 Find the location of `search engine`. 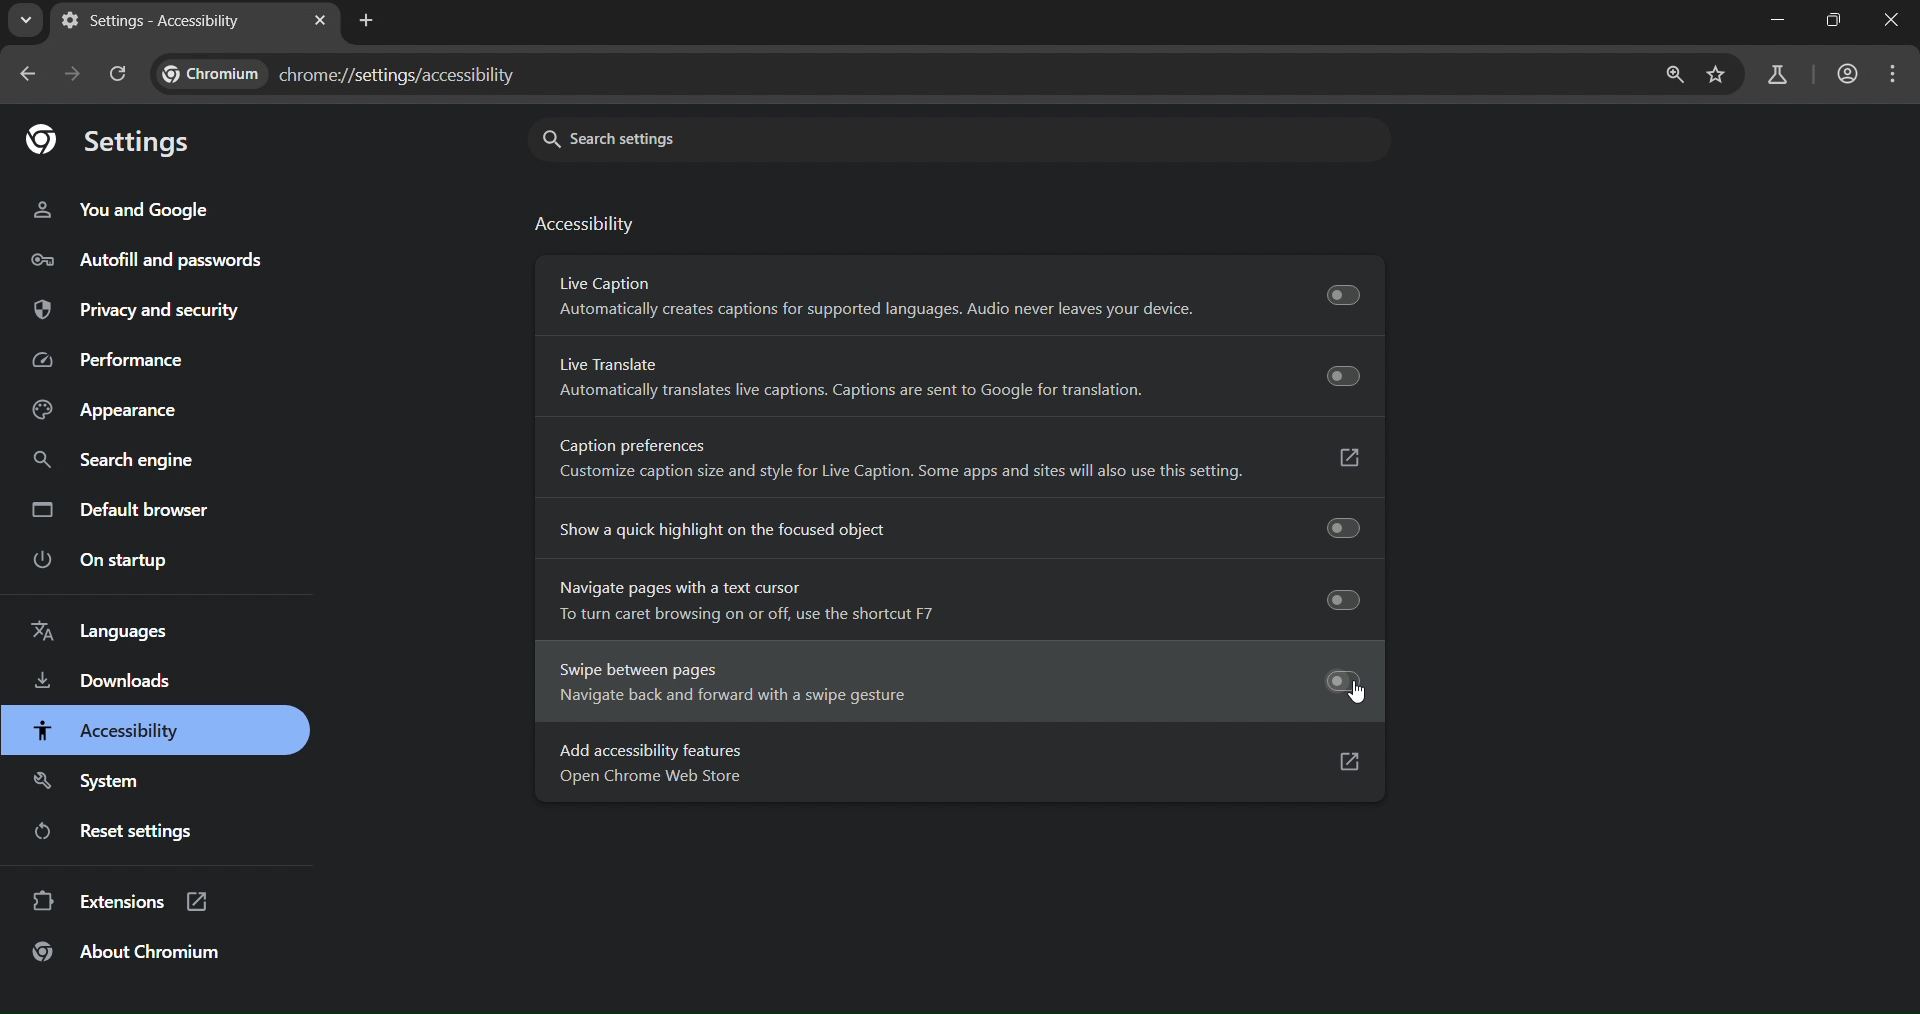

search engine is located at coordinates (109, 457).